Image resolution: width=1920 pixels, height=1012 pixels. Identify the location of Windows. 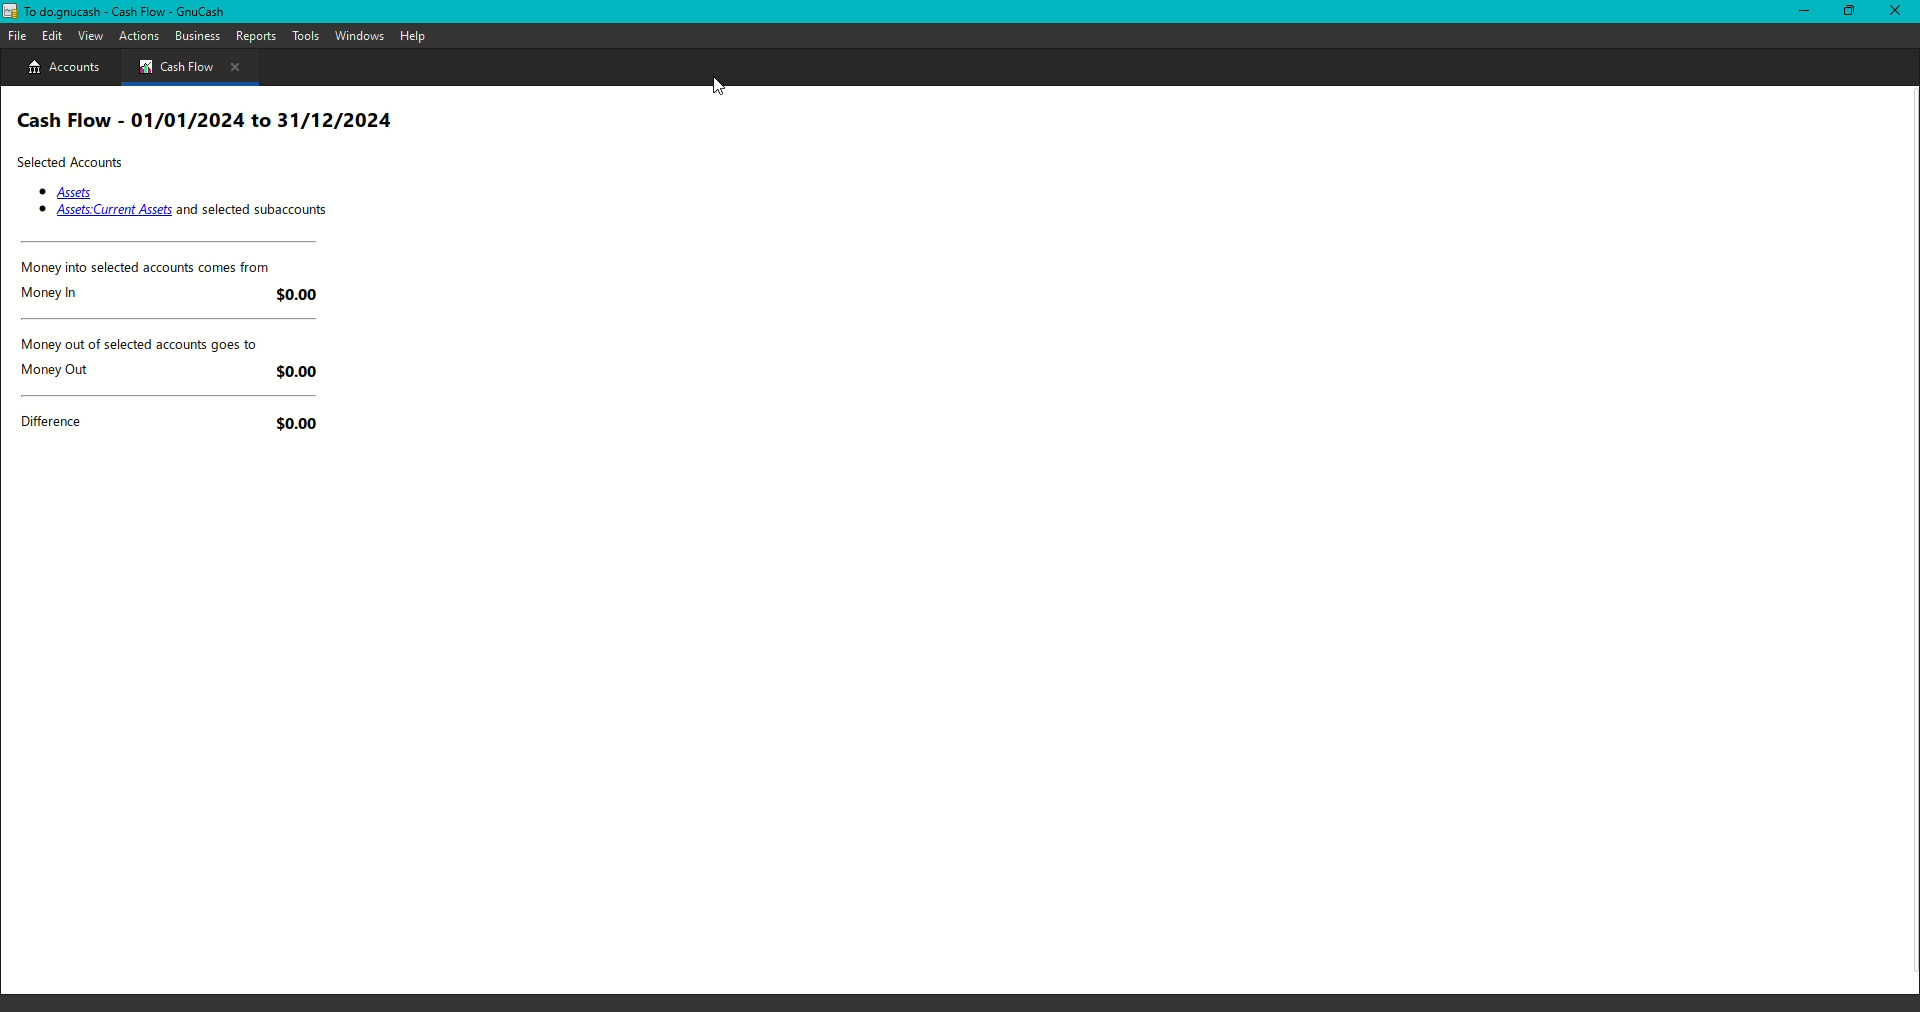
(363, 35).